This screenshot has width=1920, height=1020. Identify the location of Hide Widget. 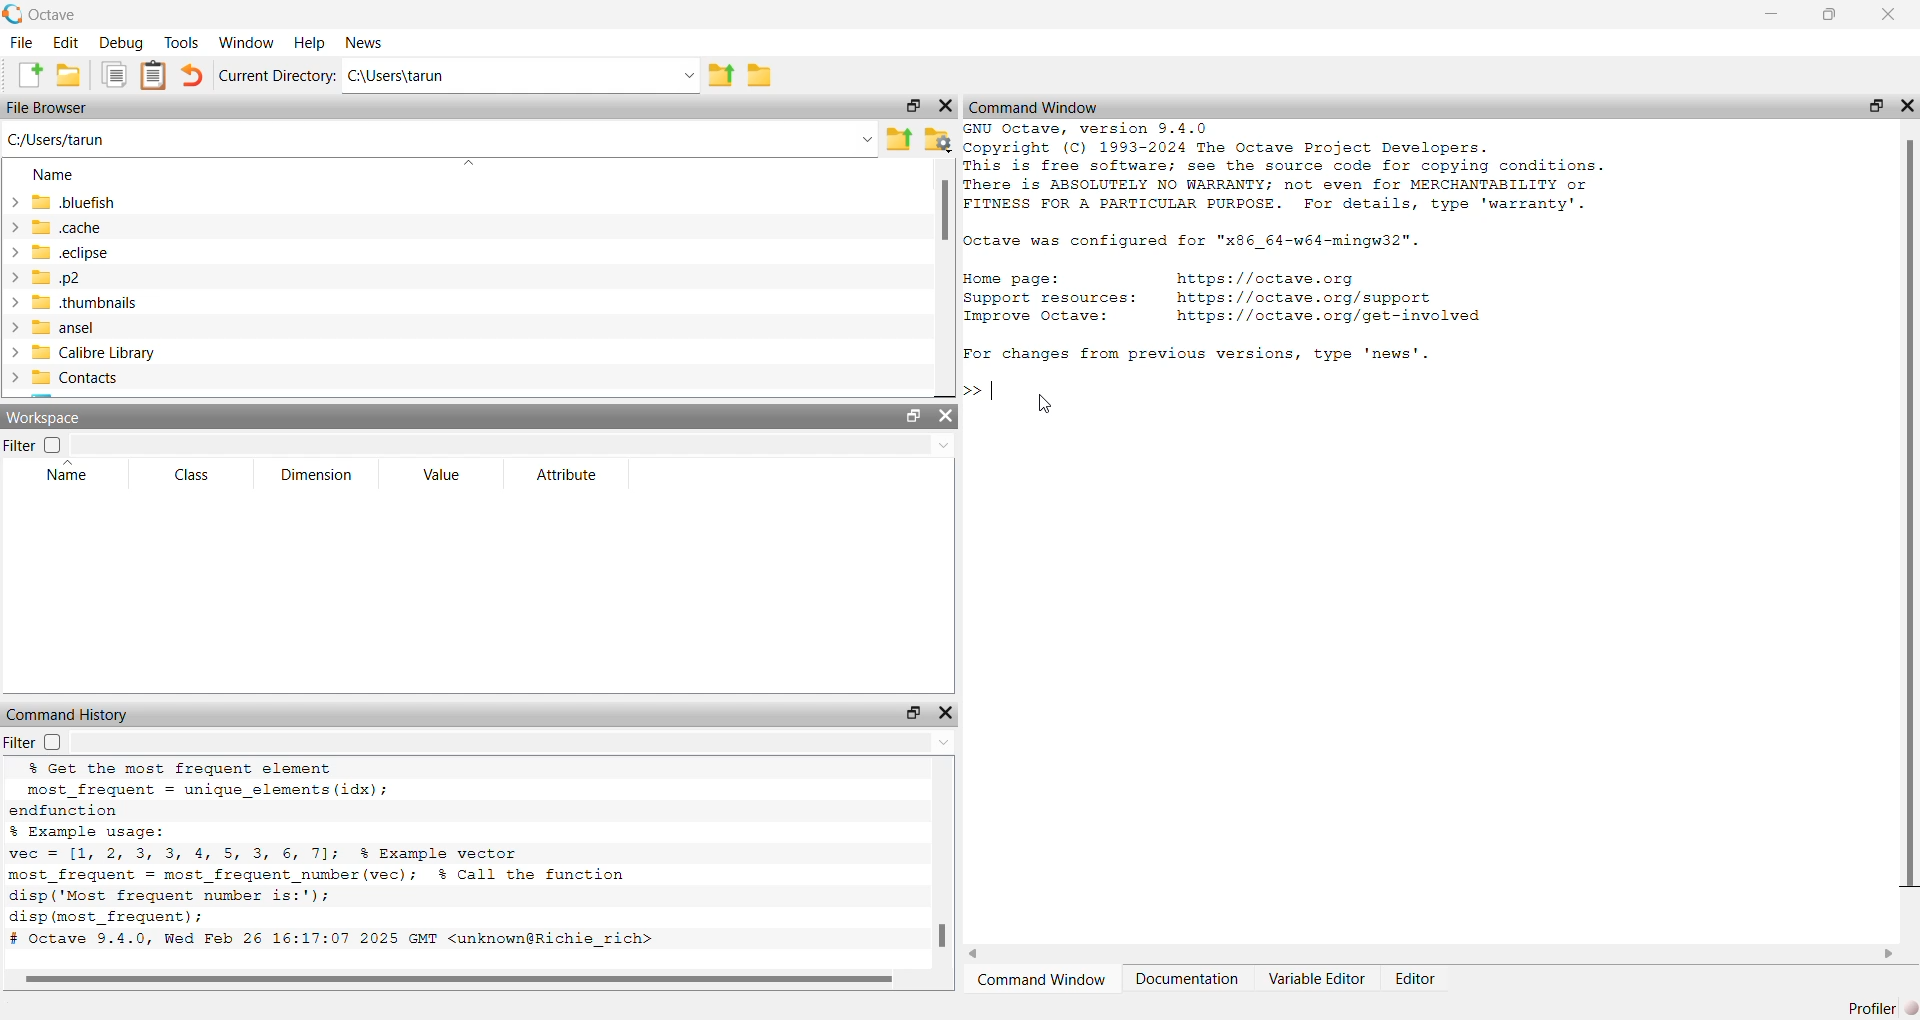
(945, 416).